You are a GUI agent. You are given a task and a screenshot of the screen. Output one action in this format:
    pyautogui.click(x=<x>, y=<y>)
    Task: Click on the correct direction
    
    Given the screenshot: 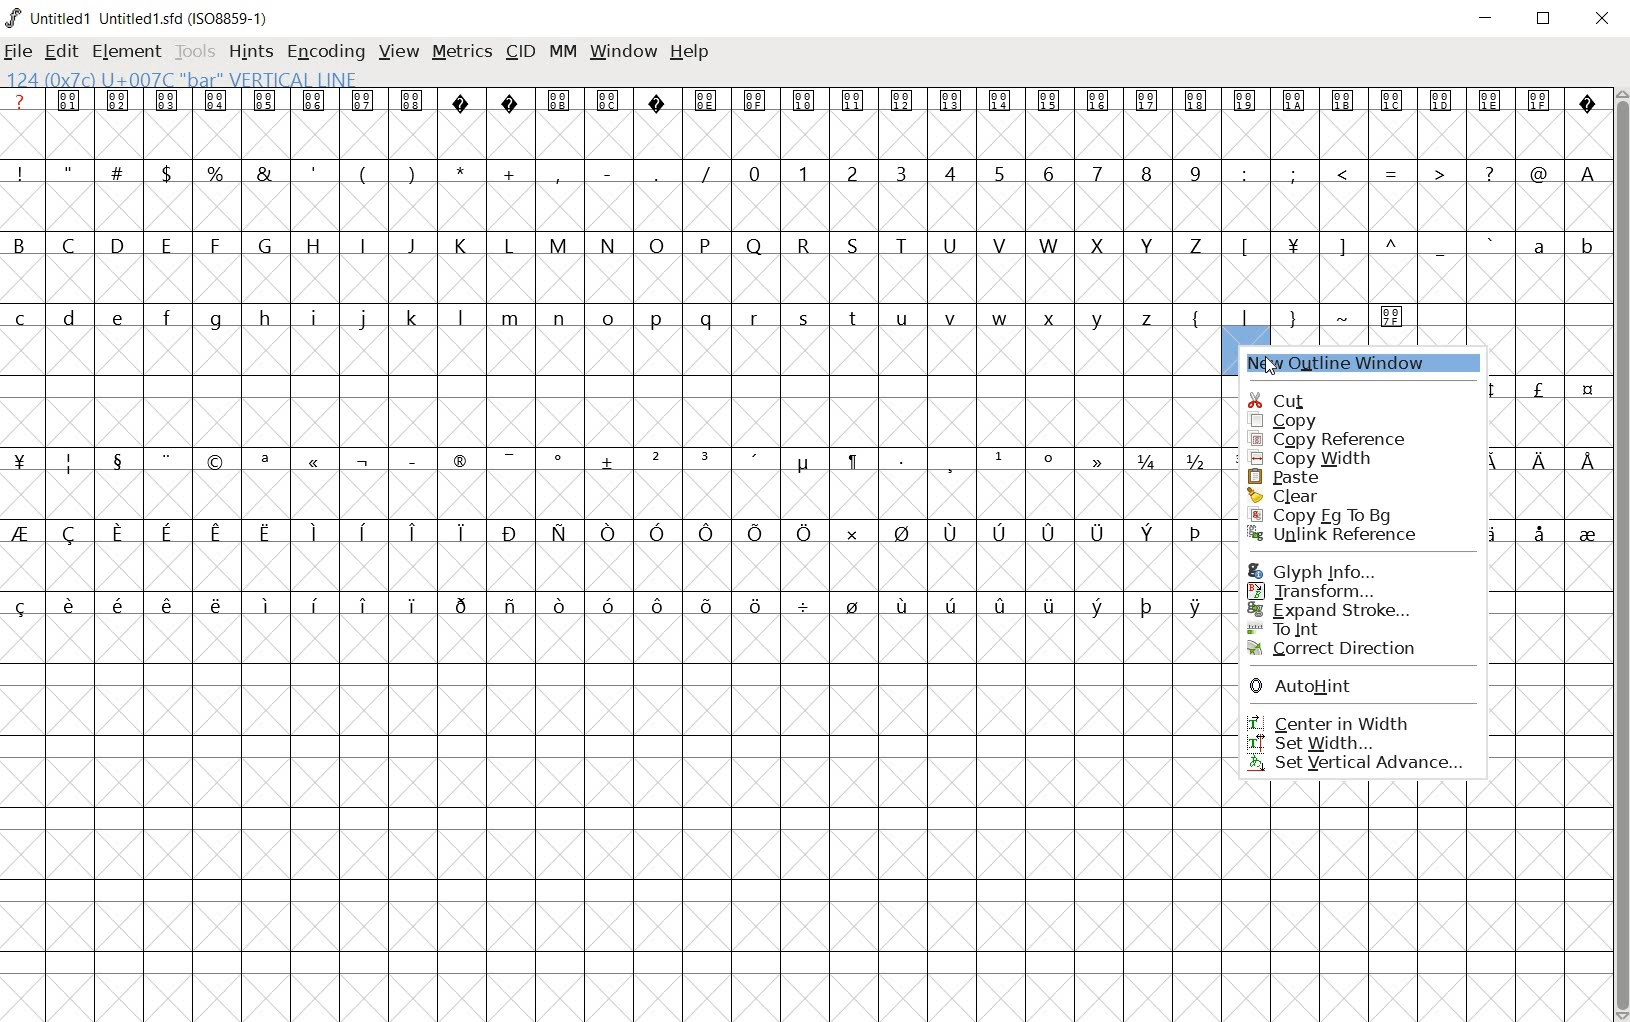 What is the action you would take?
    pyautogui.click(x=1351, y=650)
    